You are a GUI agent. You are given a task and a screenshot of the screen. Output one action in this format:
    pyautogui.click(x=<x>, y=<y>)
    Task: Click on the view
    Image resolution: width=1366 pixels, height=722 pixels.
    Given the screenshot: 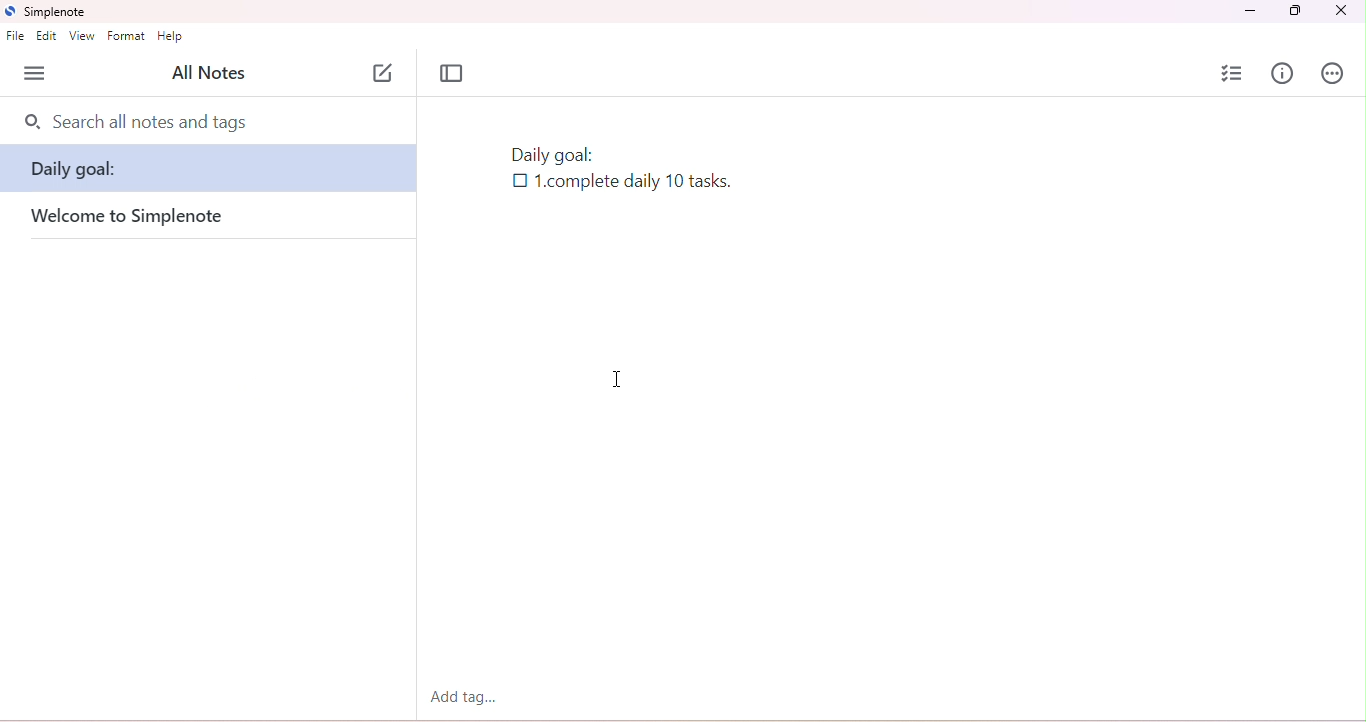 What is the action you would take?
    pyautogui.click(x=82, y=36)
    